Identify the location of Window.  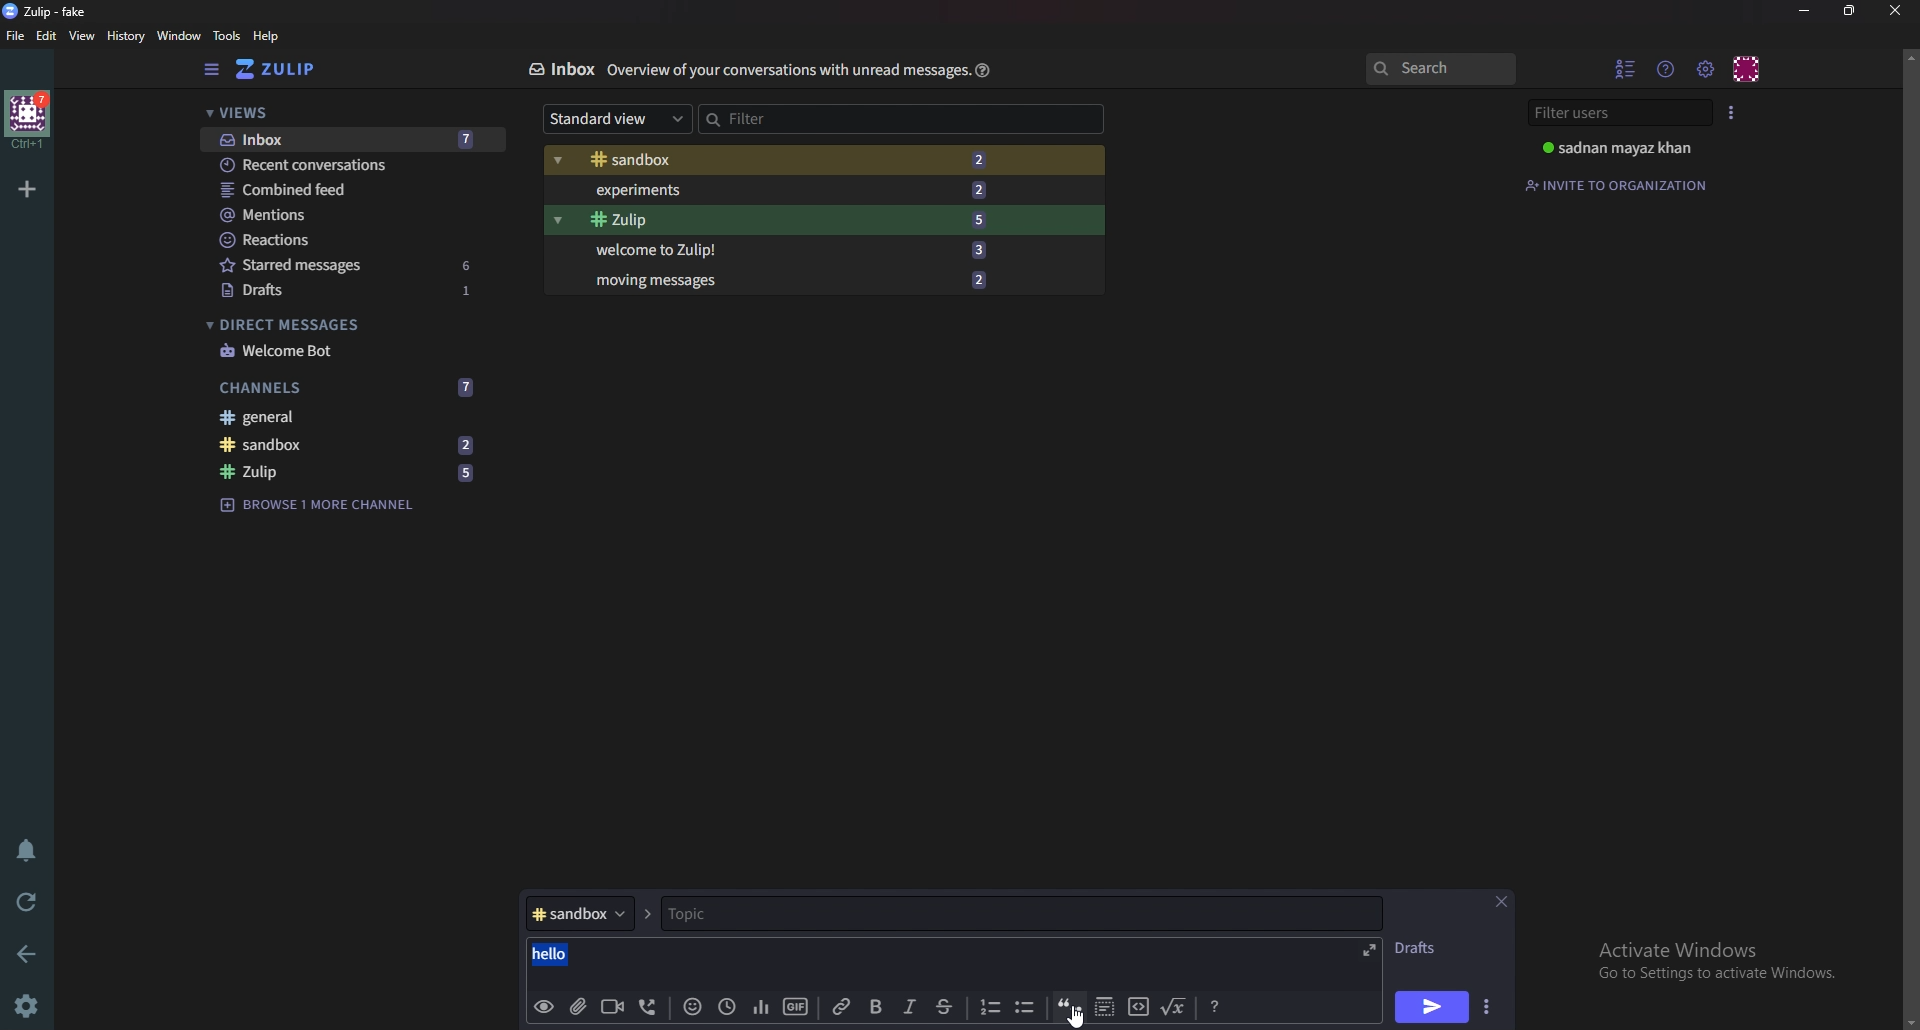
(181, 36).